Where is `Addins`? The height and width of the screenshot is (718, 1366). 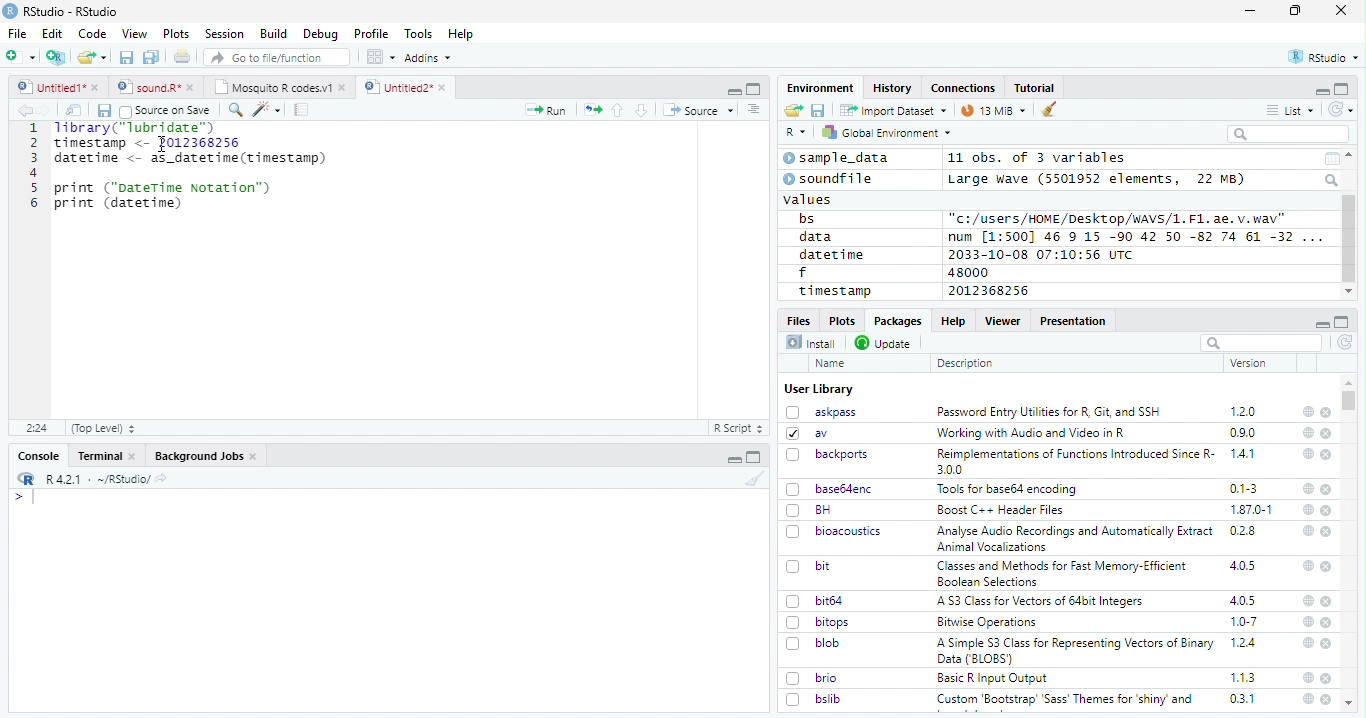
Addins is located at coordinates (428, 58).